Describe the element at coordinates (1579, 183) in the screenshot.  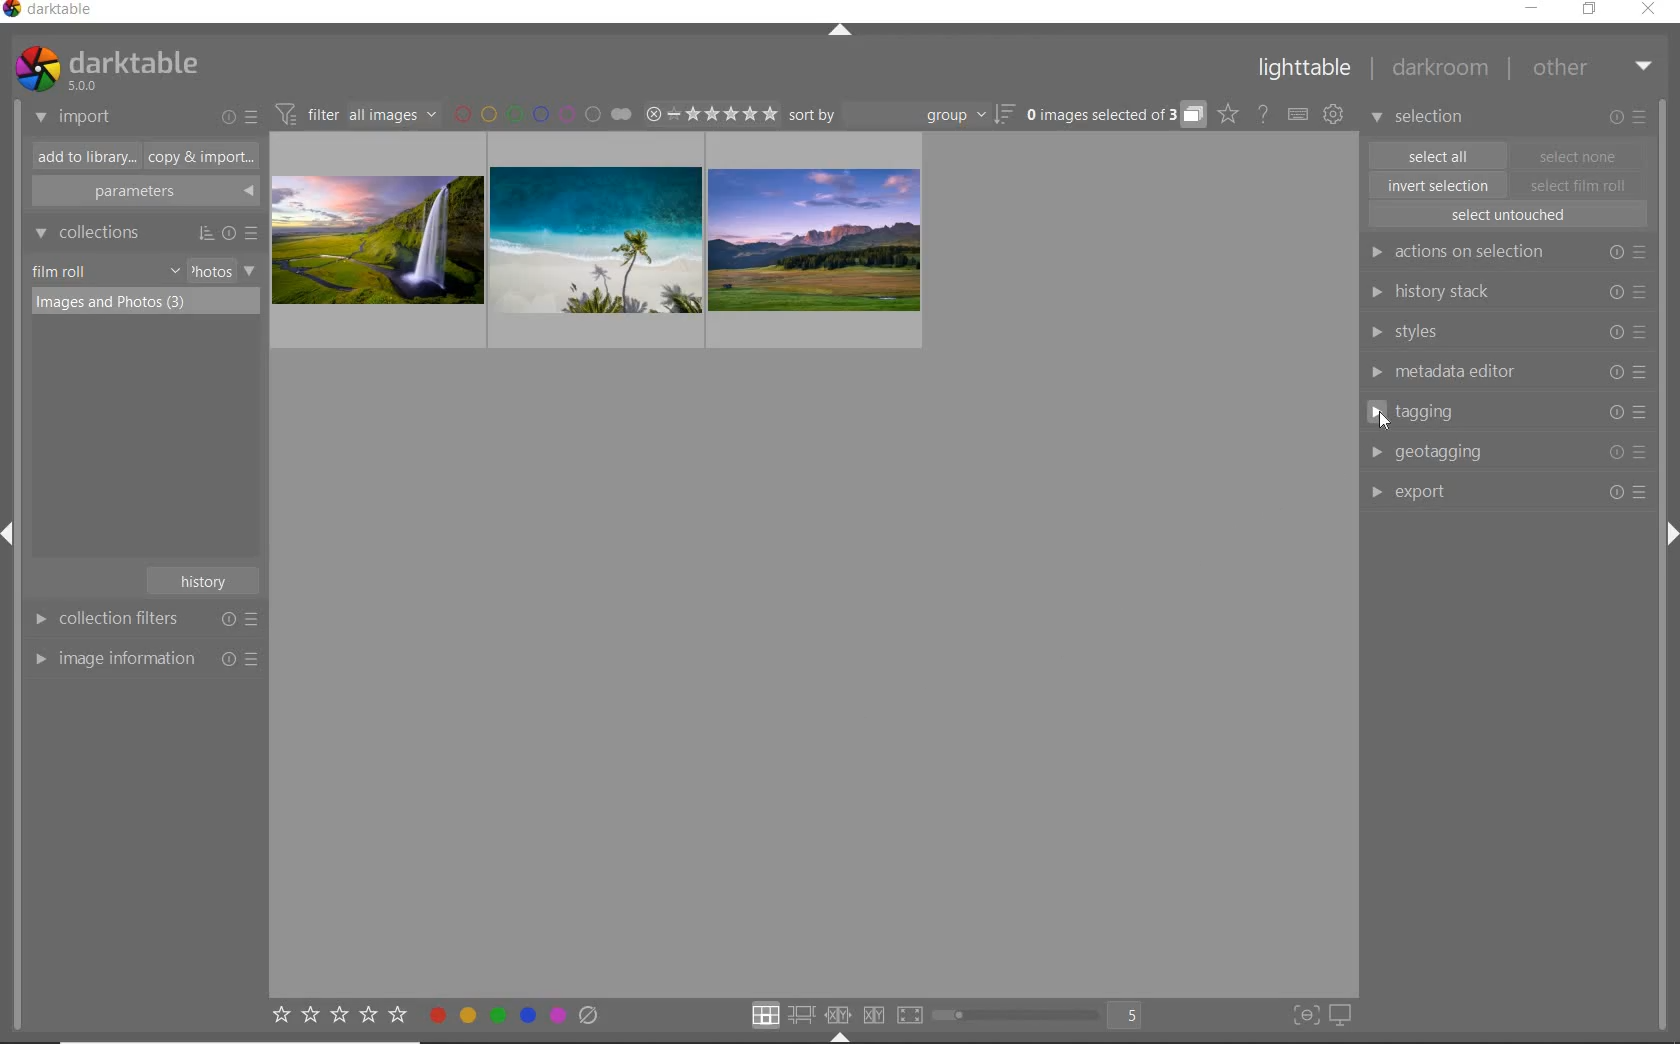
I see `select film roll` at that location.